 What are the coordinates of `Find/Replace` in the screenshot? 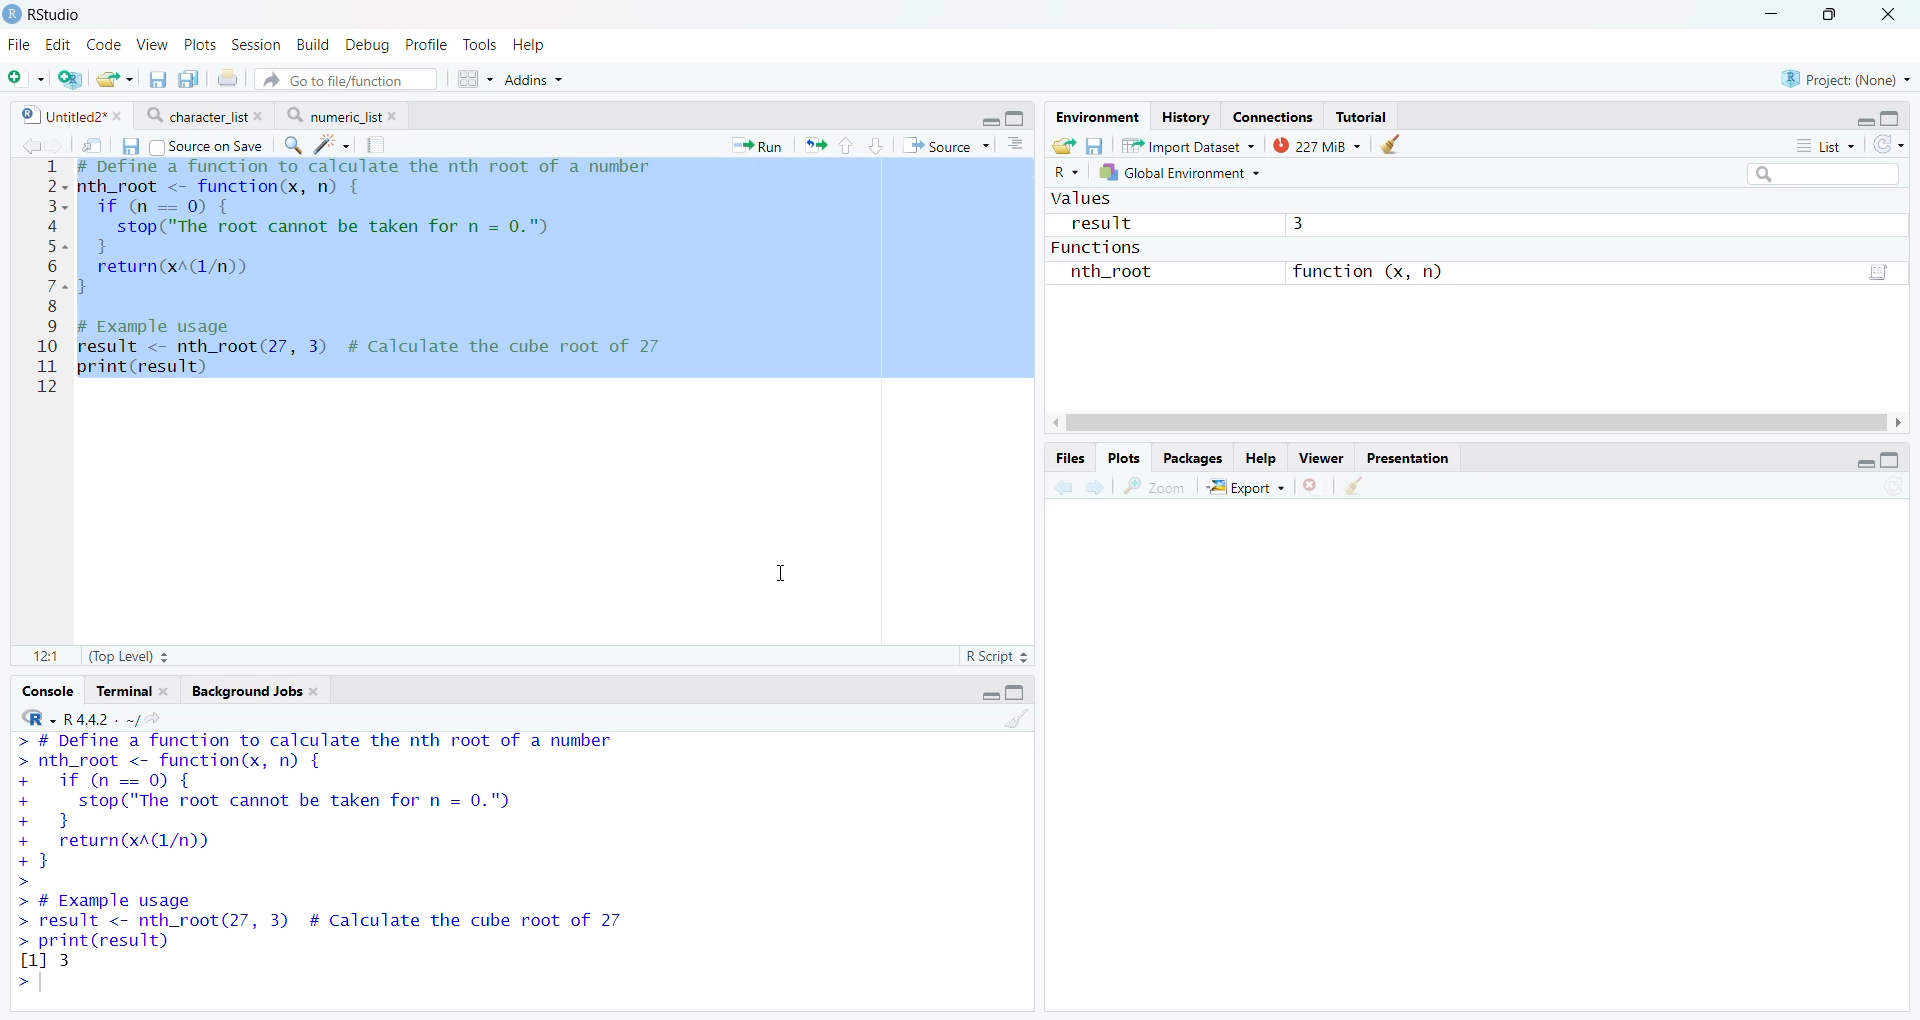 It's located at (293, 145).